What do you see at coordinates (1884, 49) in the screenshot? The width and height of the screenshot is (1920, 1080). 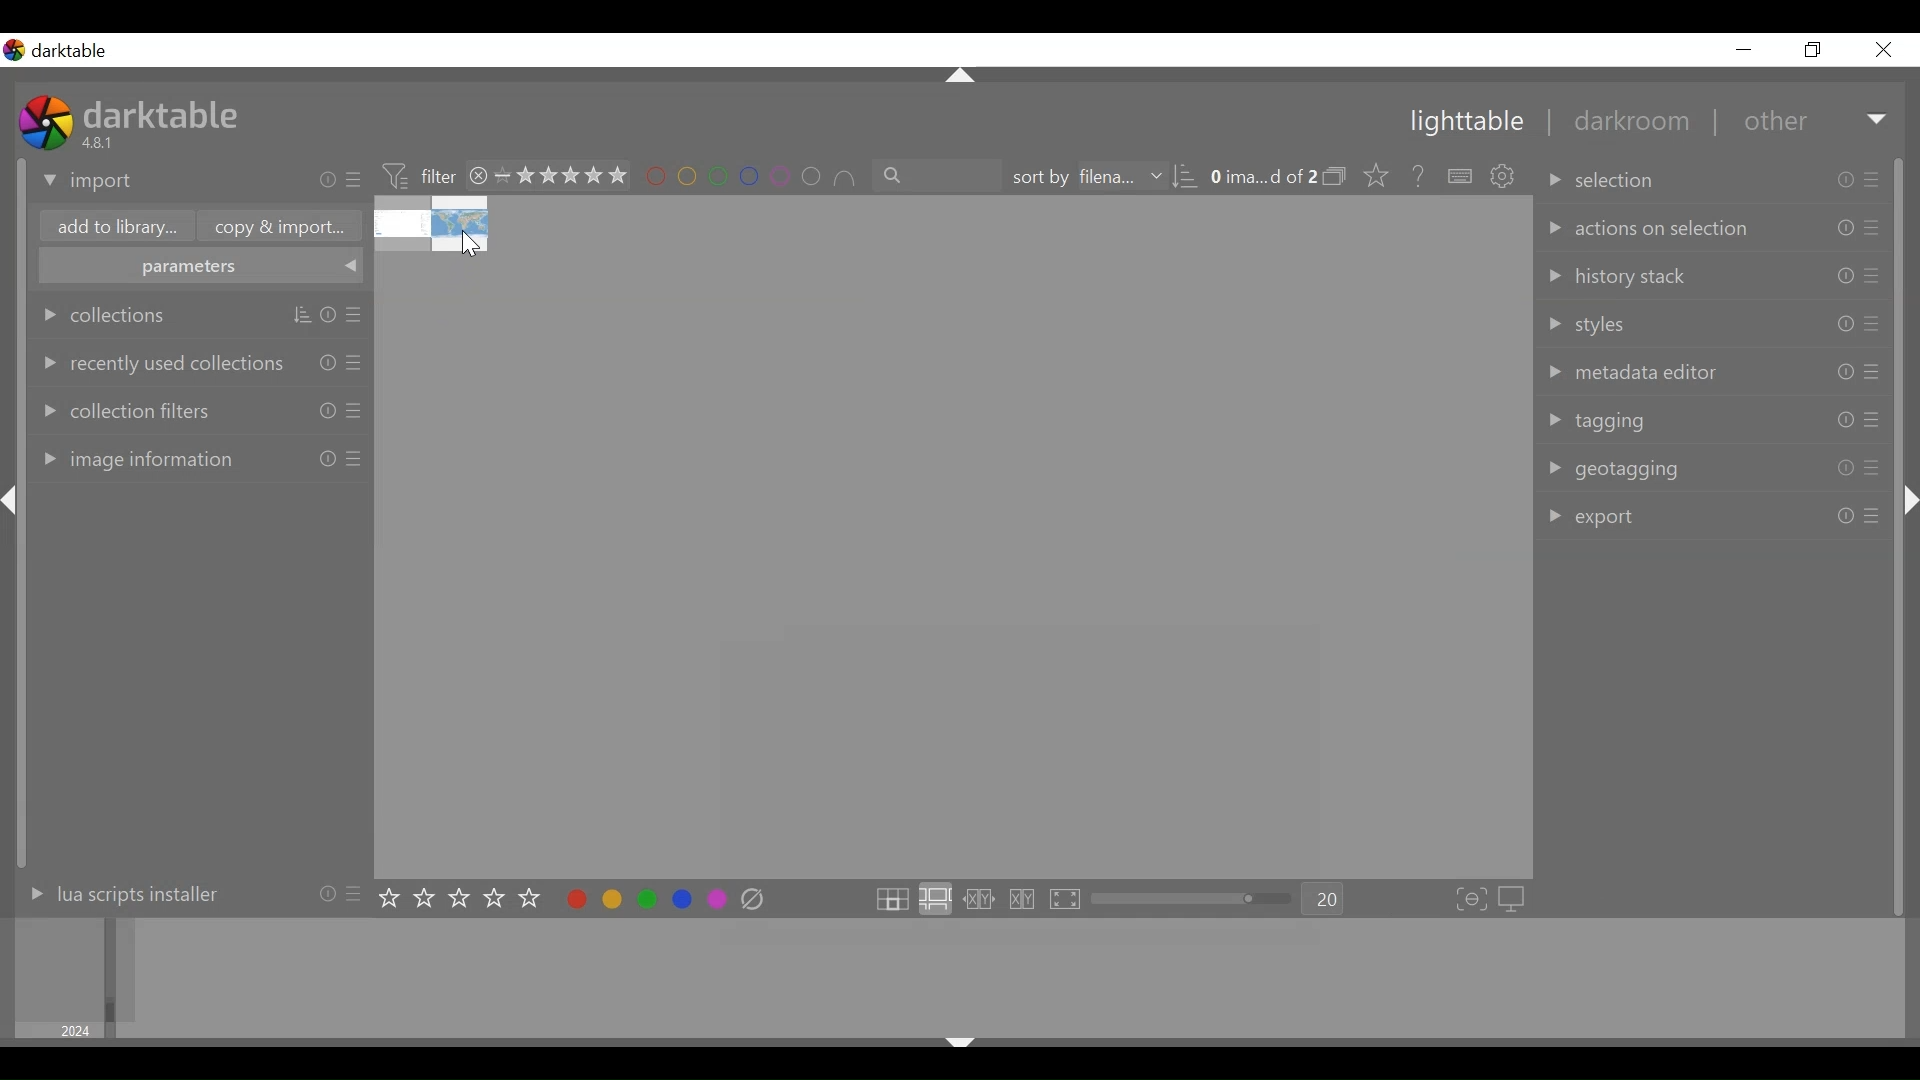 I see `Close` at bounding box center [1884, 49].